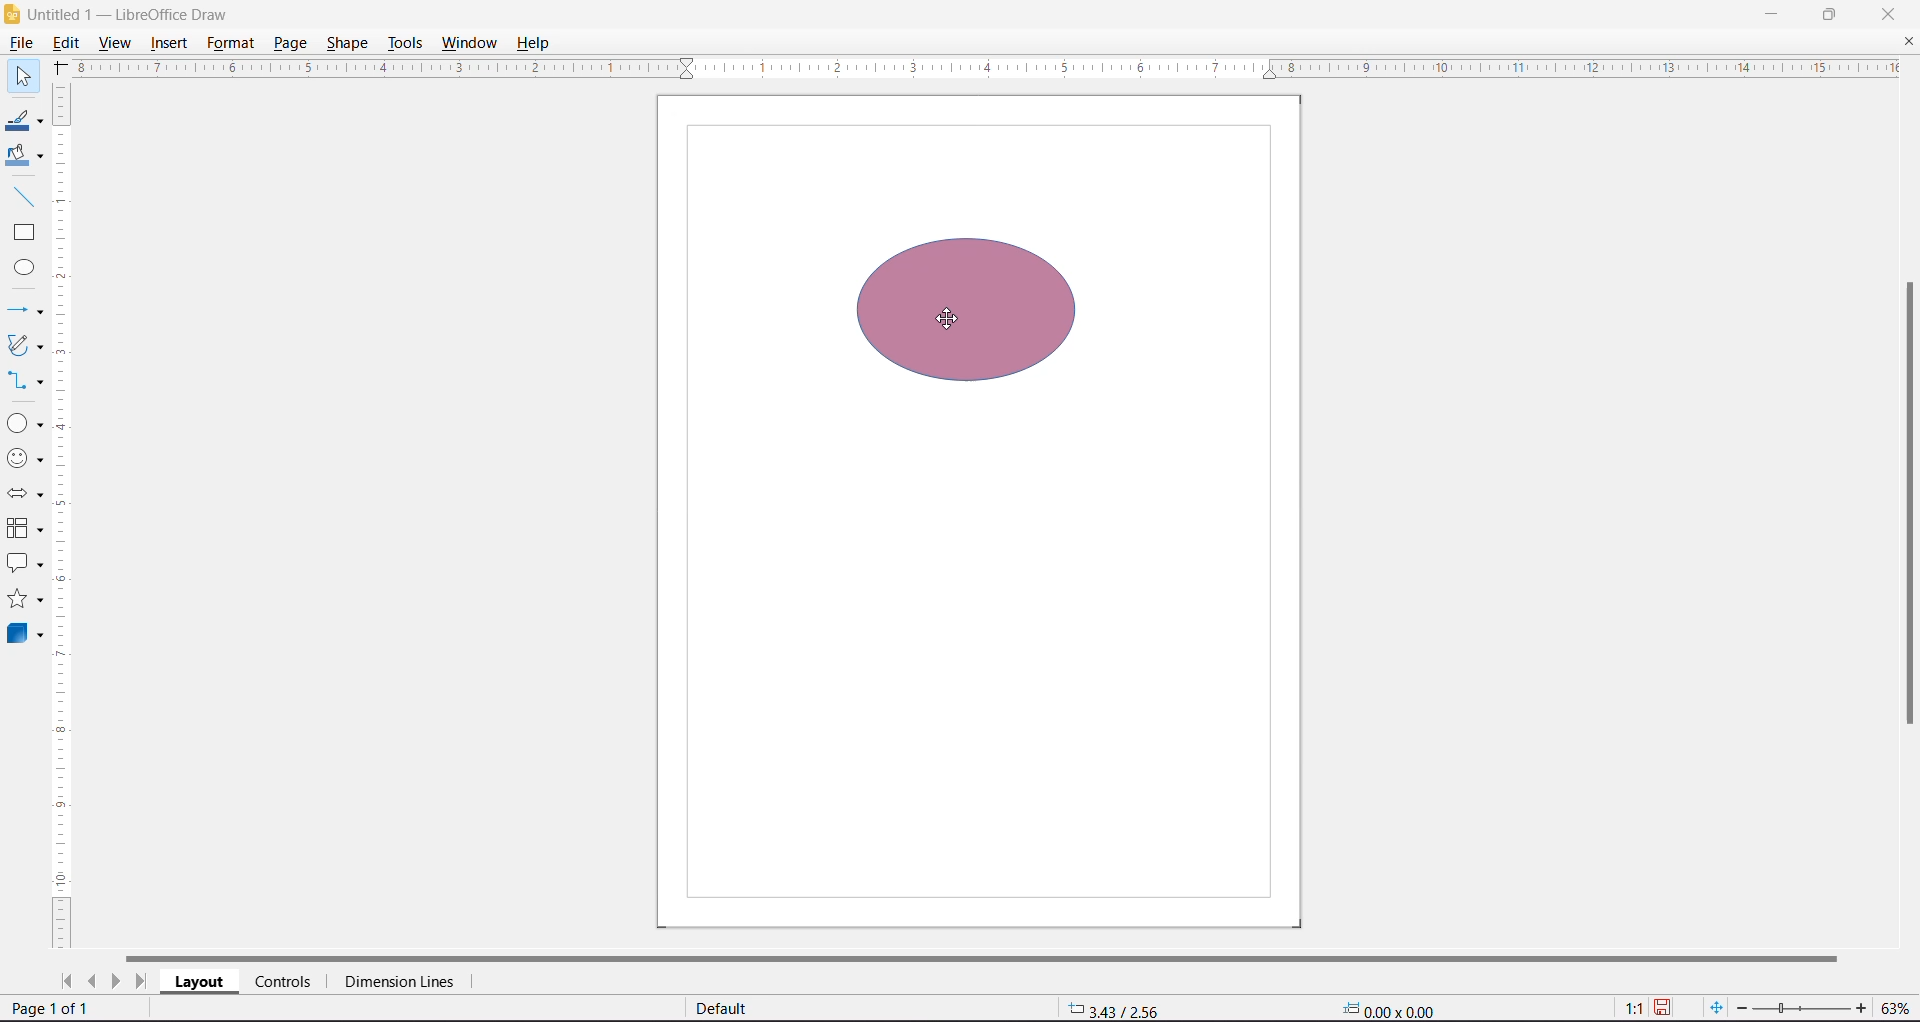  Describe the element at coordinates (24, 234) in the screenshot. I see `Rectangle` at that location.